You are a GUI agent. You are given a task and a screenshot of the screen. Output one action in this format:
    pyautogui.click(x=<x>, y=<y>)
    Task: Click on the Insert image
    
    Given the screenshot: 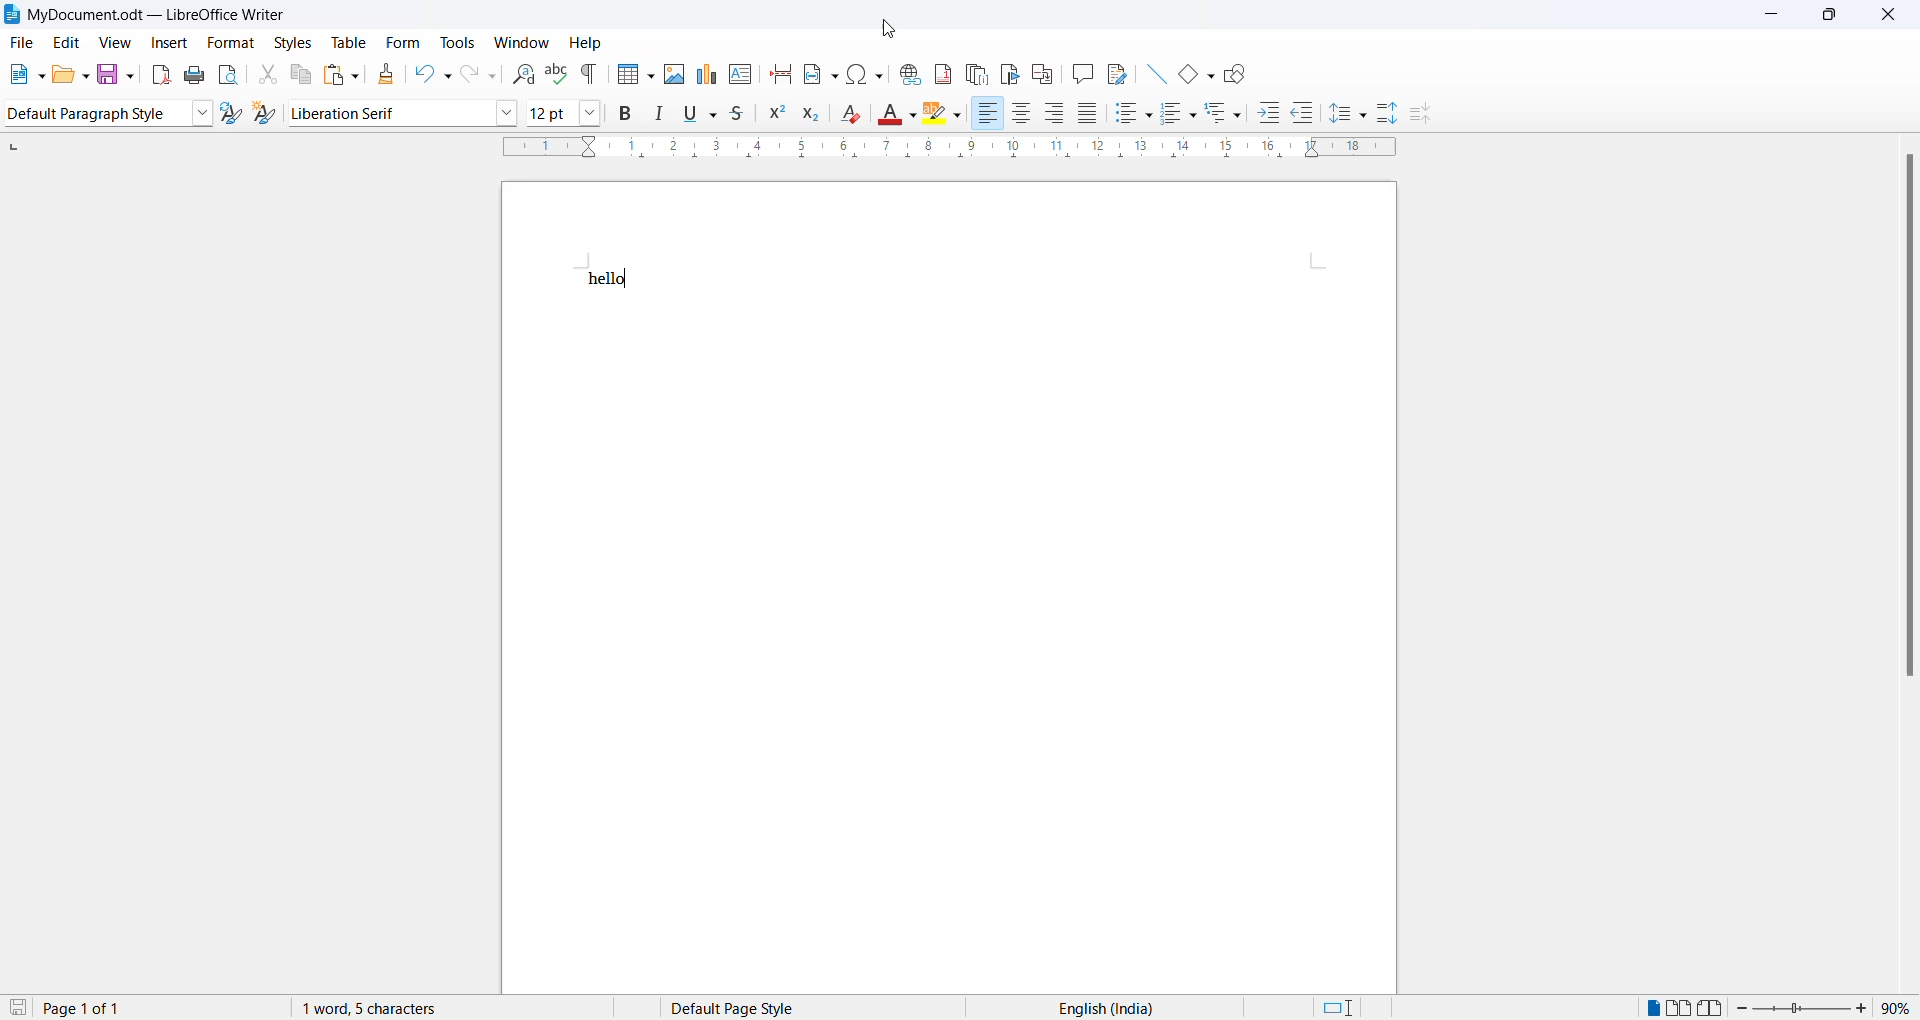 What is the action you would take?
    pyautogui.click(x=670, y=74)
    